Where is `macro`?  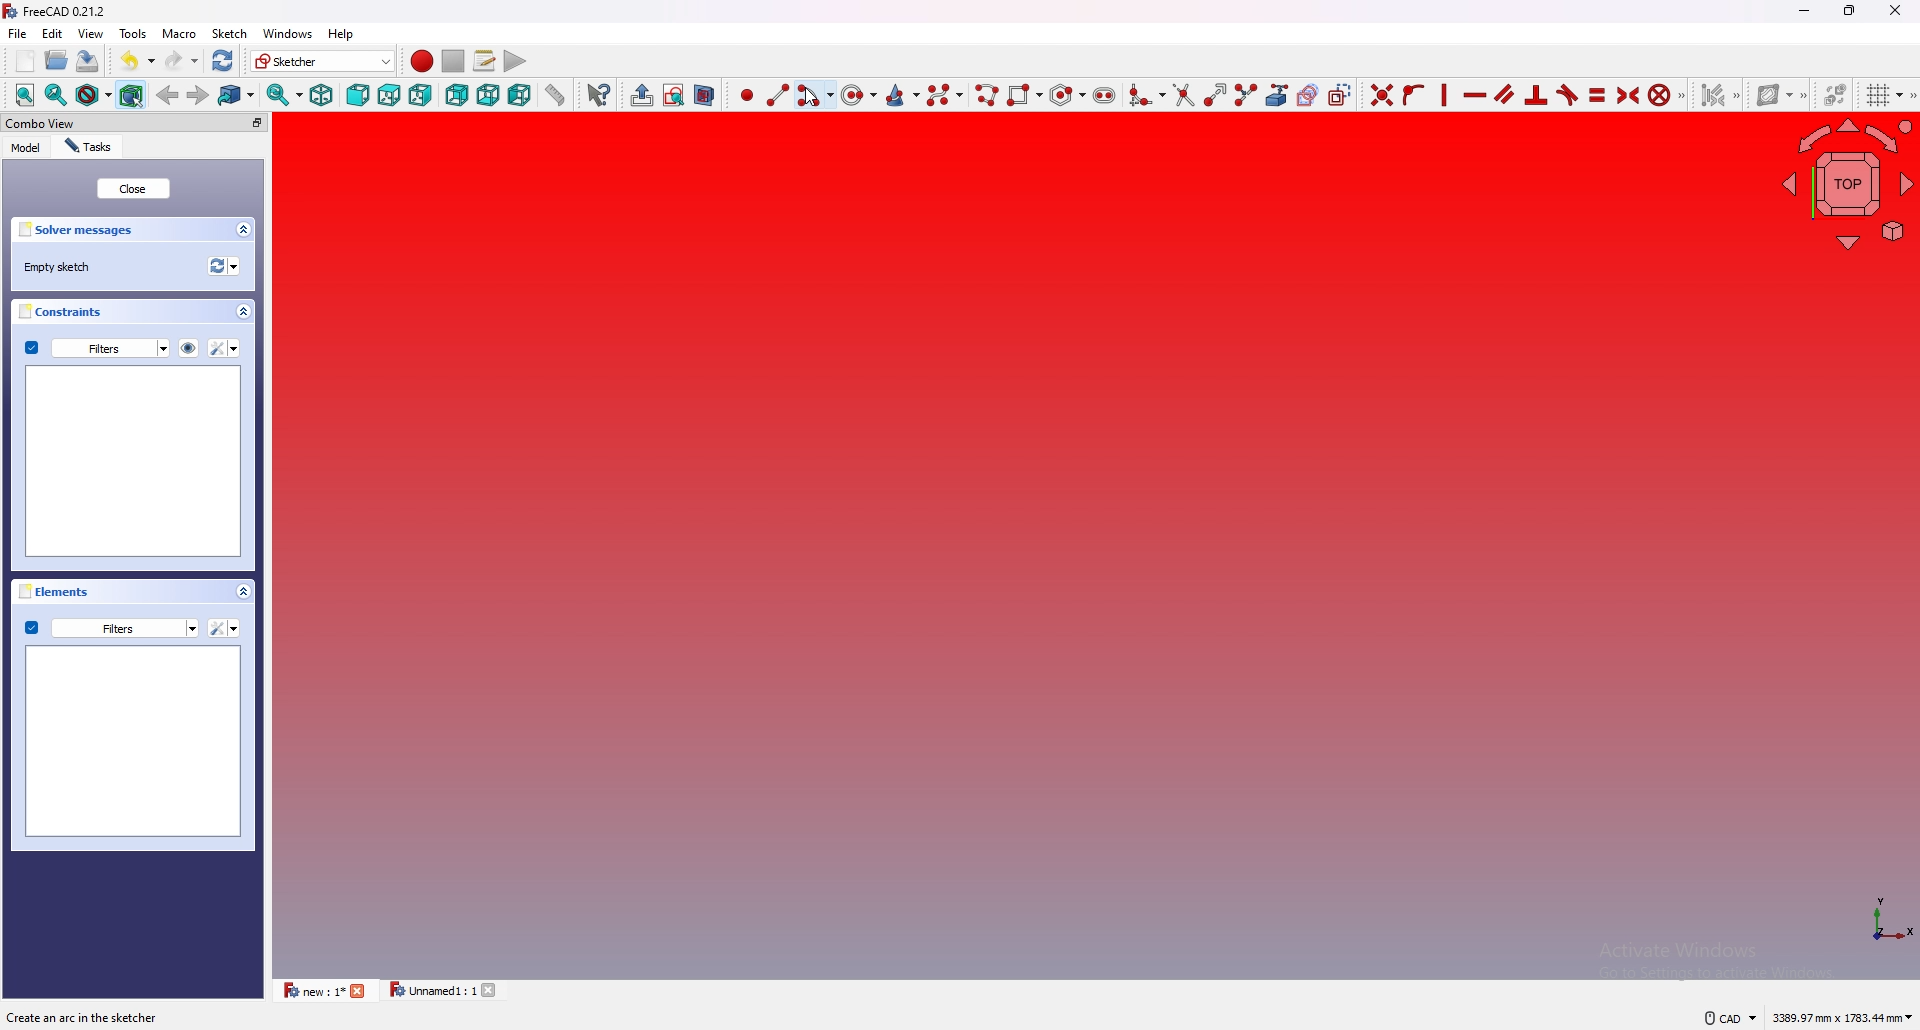
macro is located at coordinates (178, 32).